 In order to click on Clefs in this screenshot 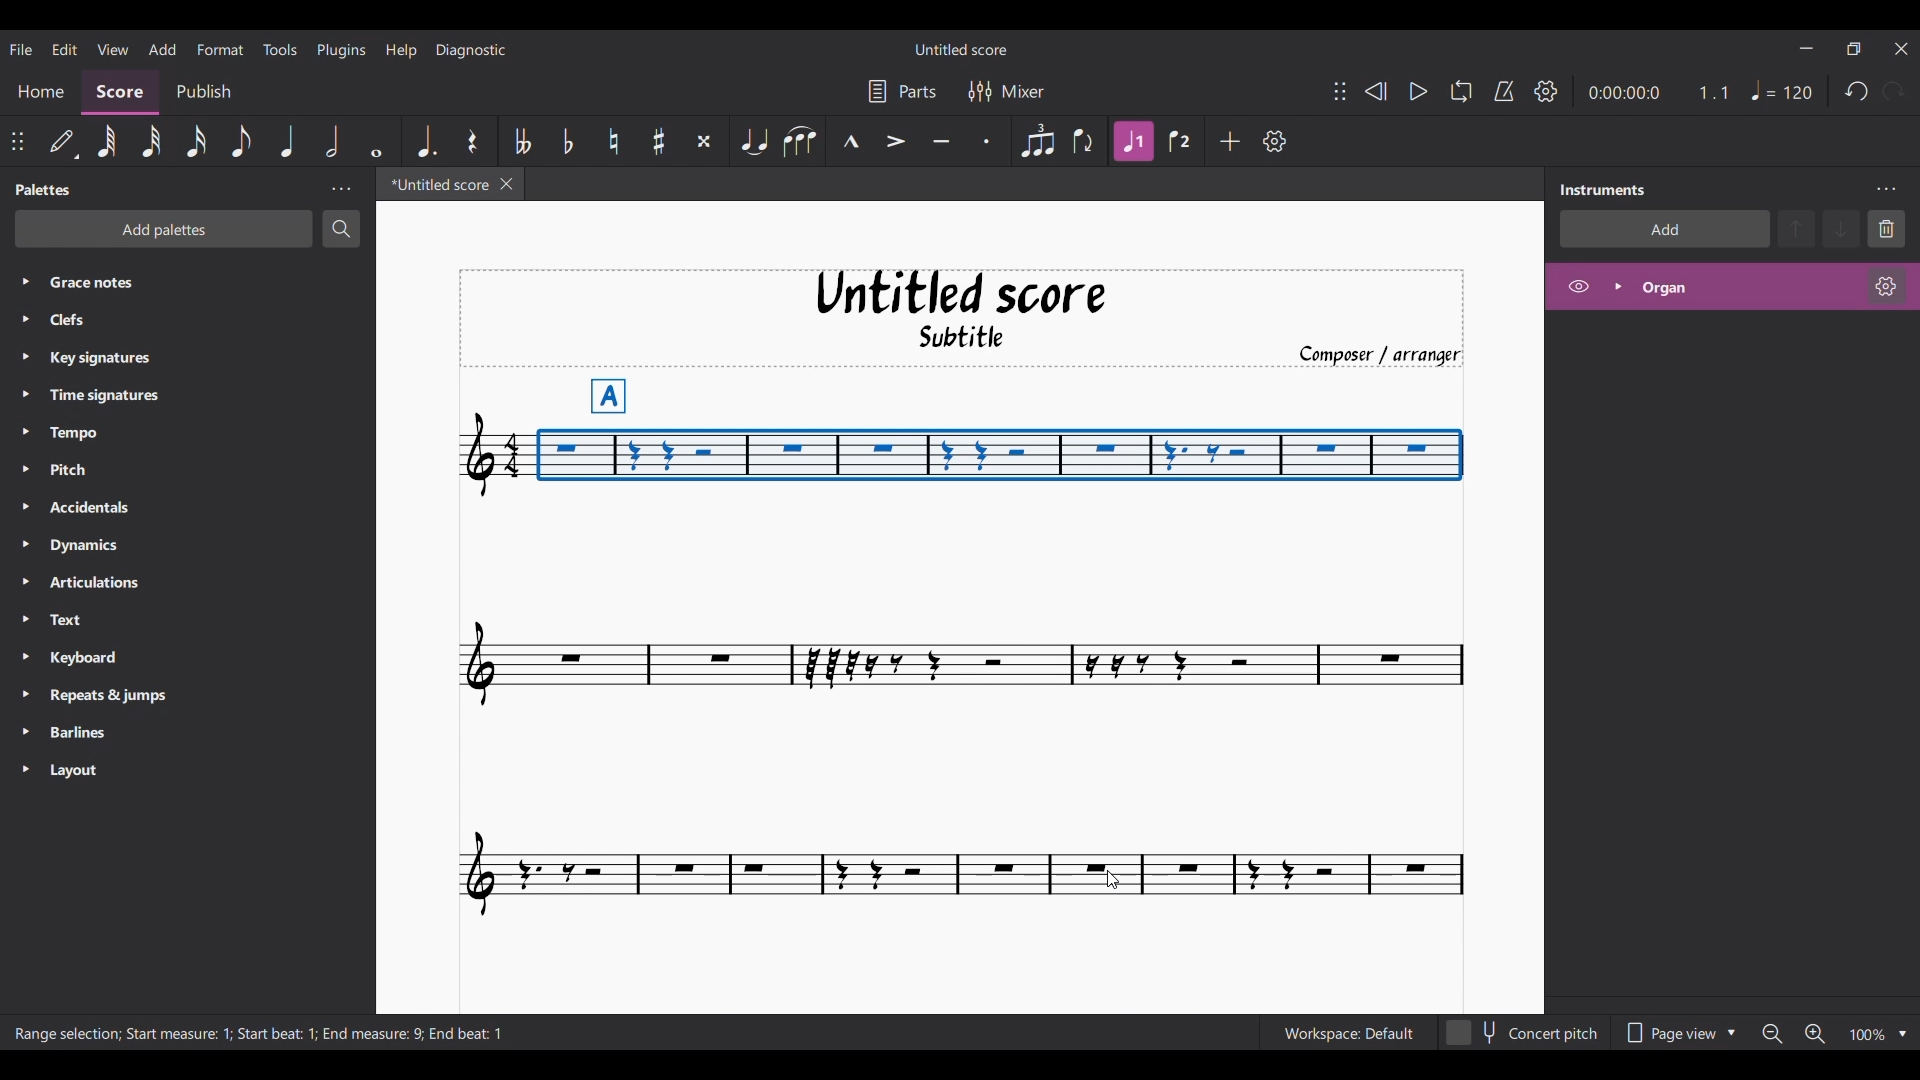, I will do `click(159, 320)`.